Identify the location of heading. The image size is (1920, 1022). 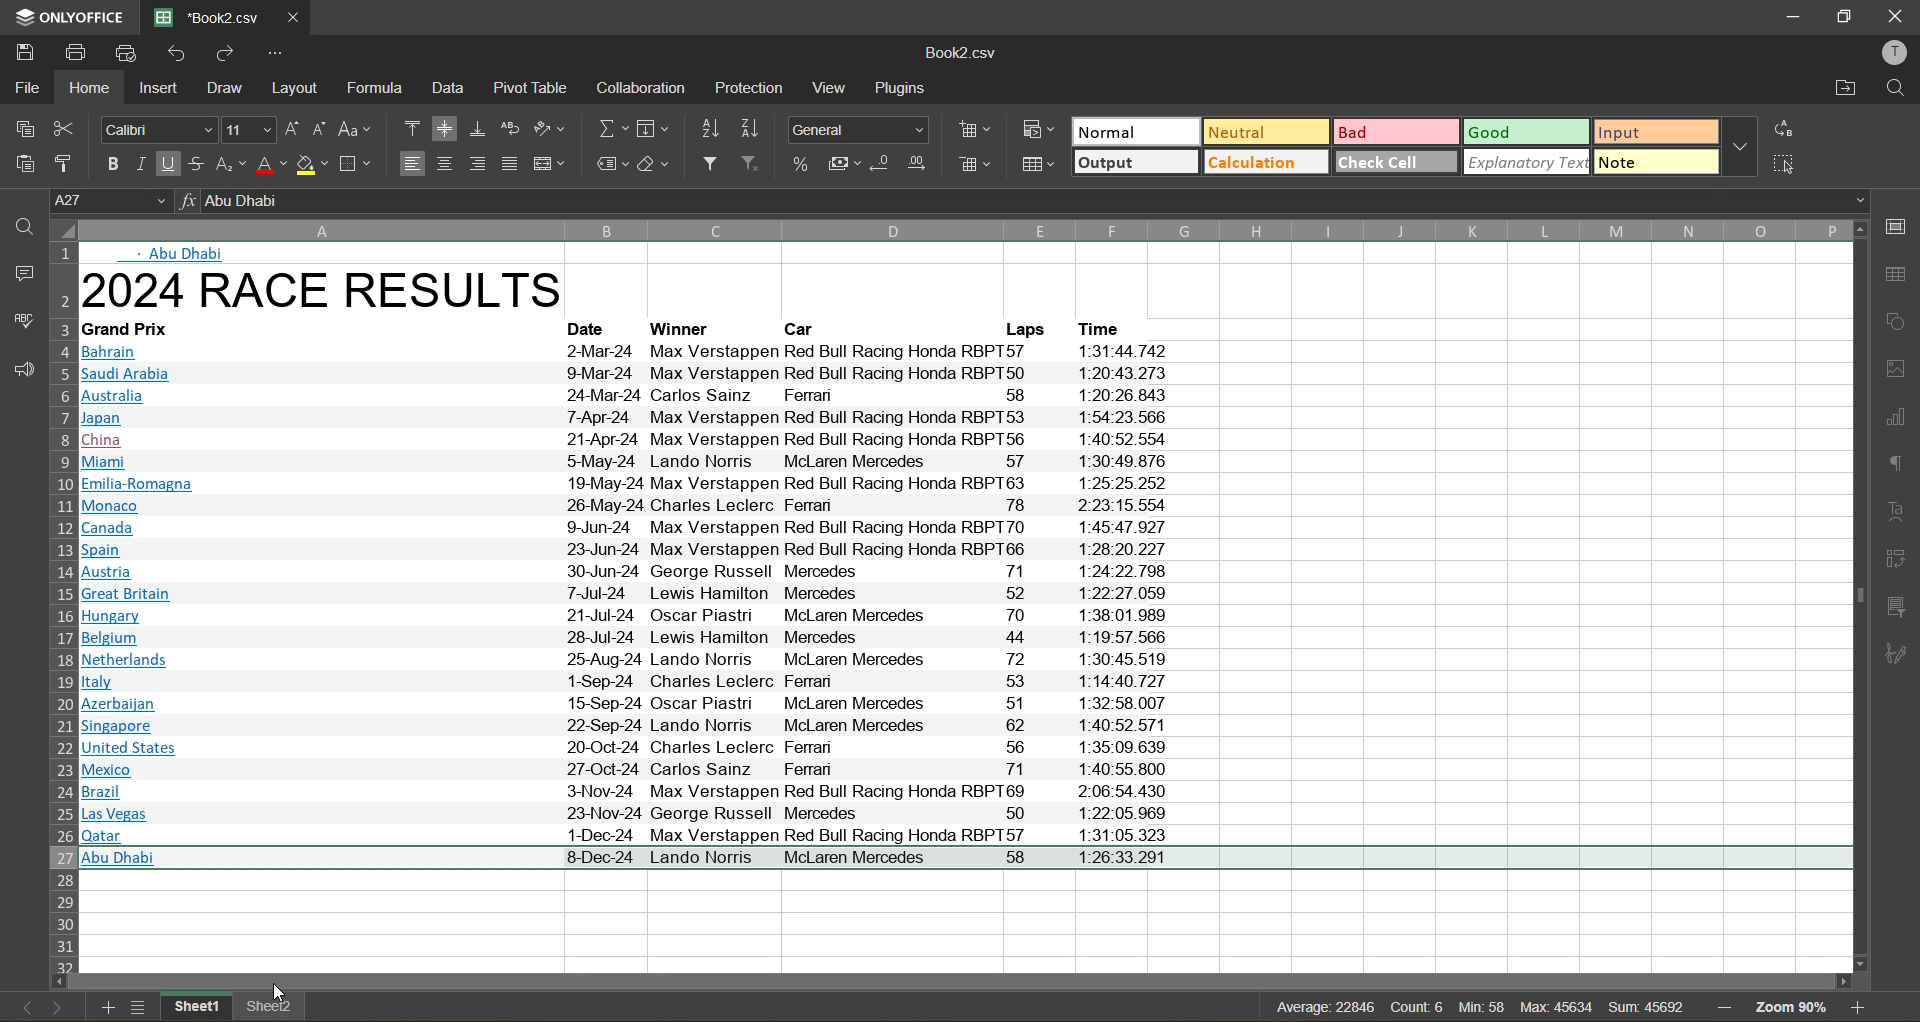
(334, 292).